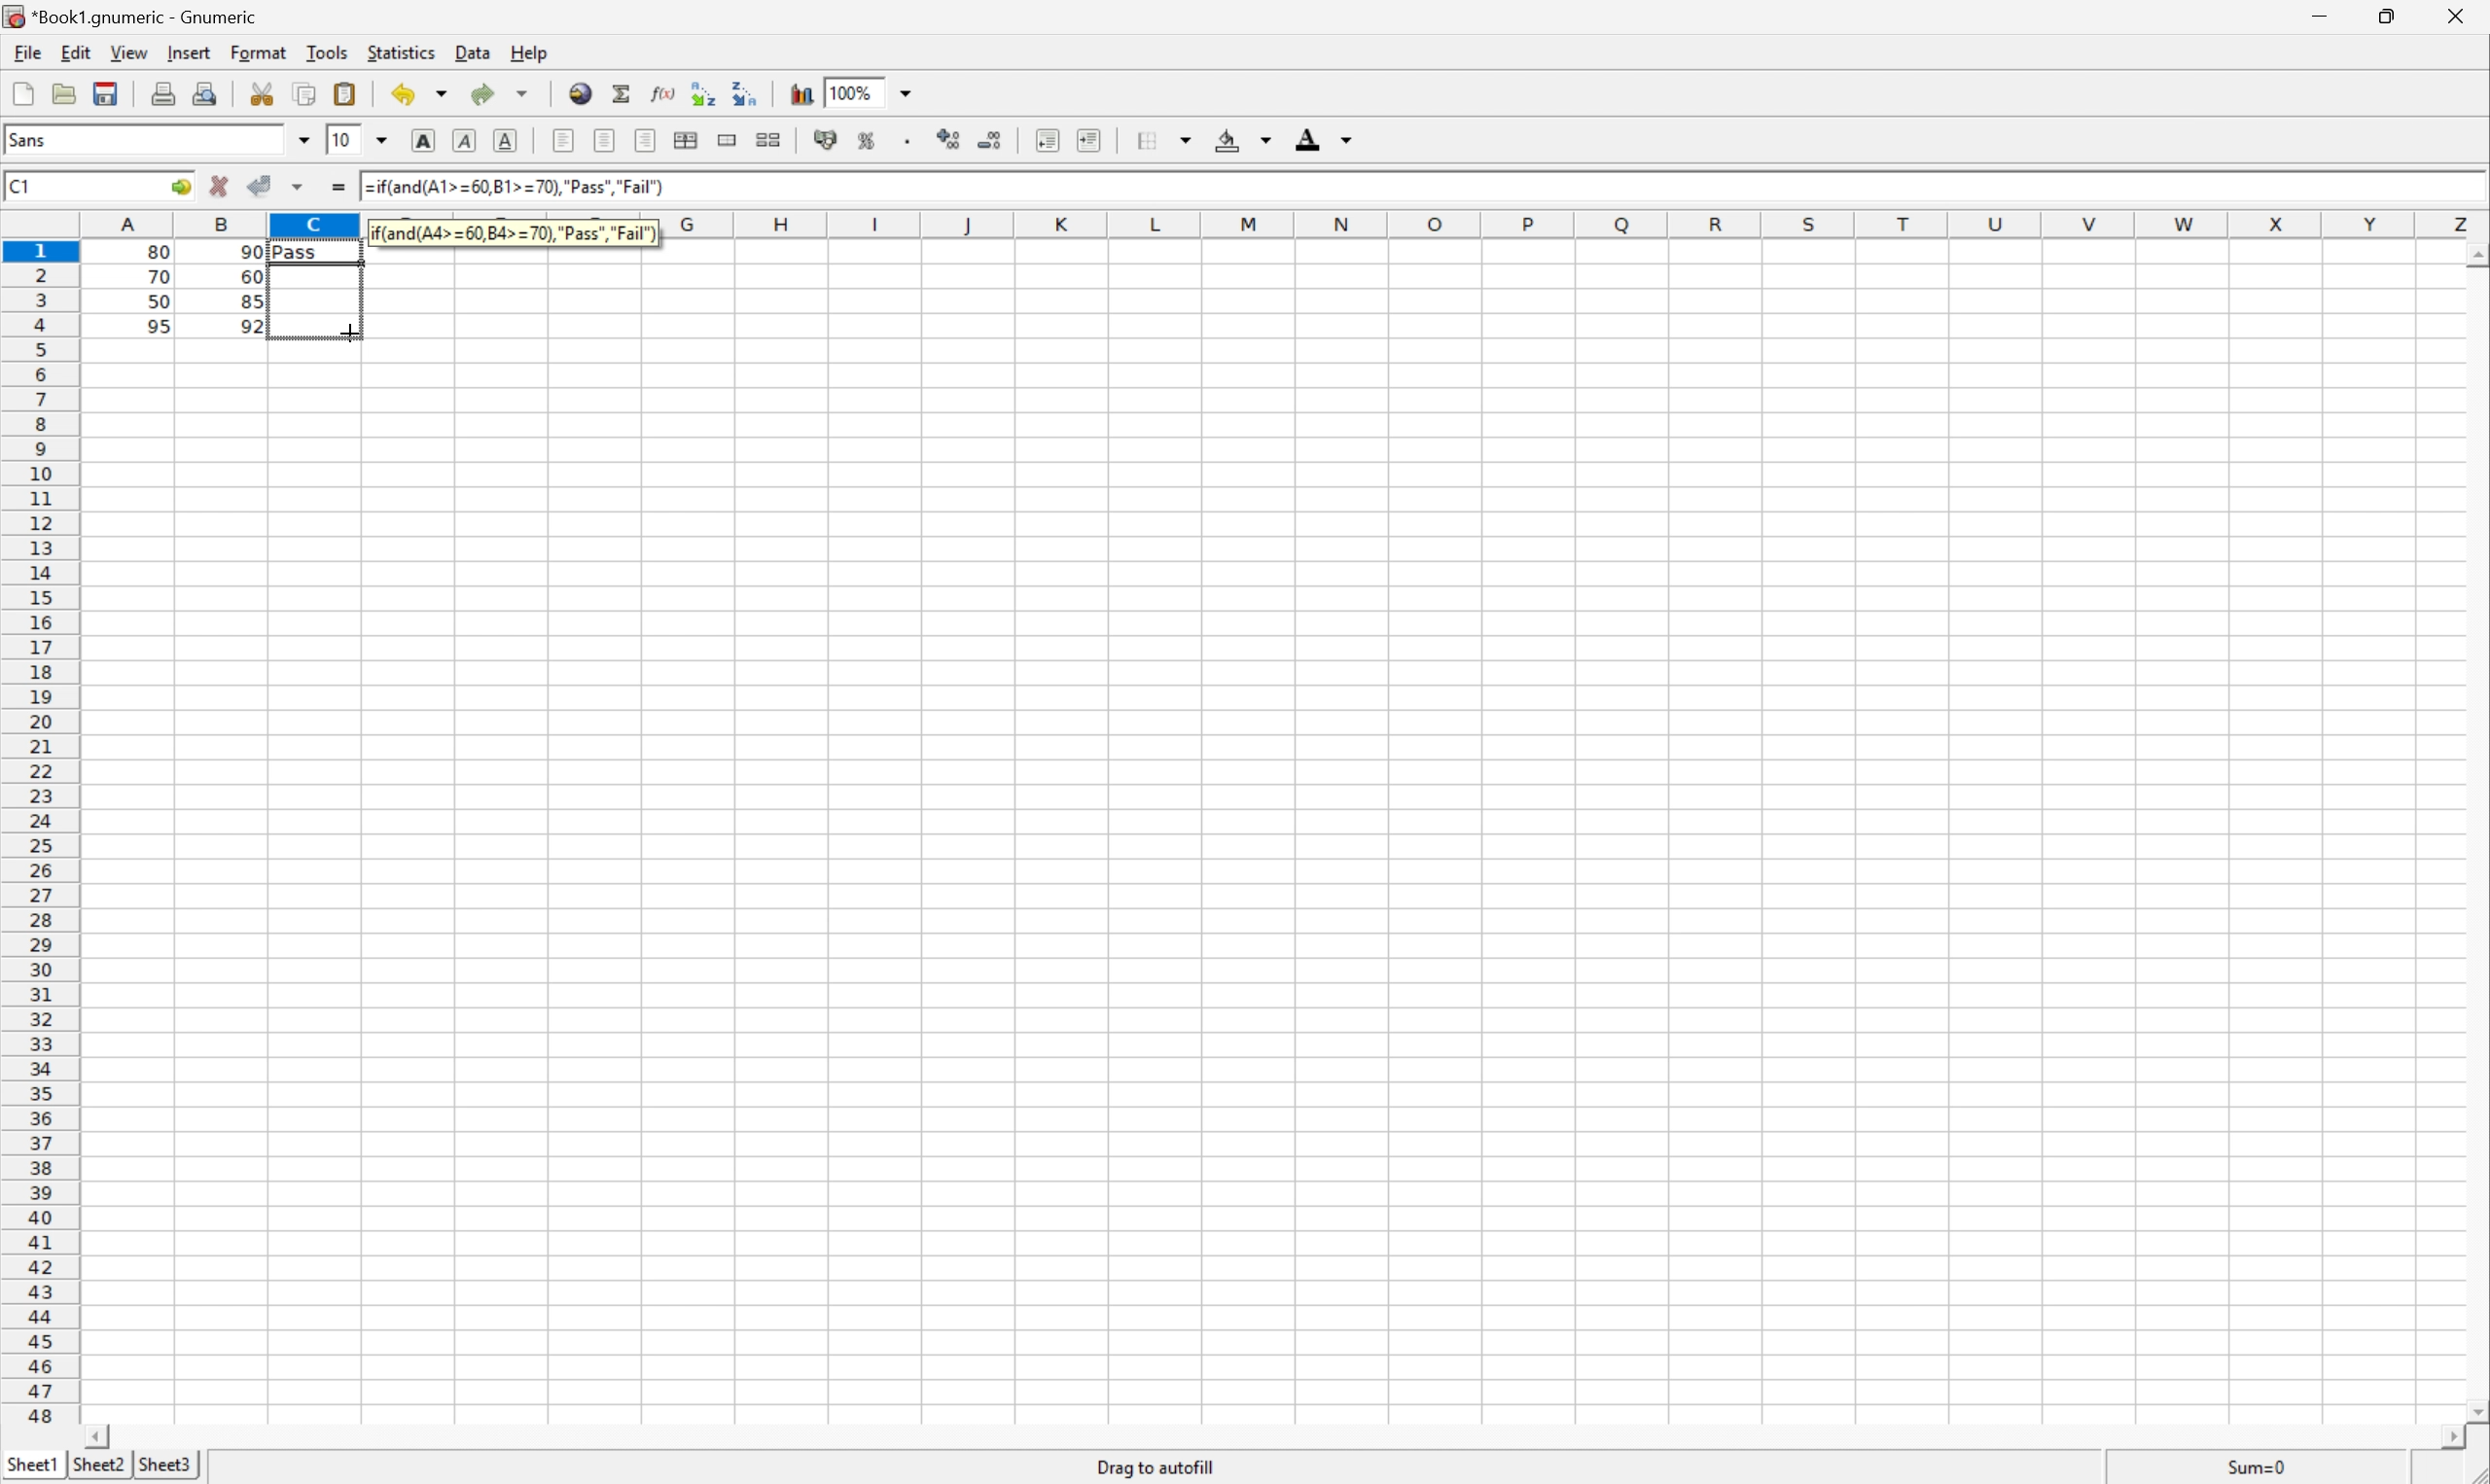 This screenshot has height=1484, width=2490. I want to click on Sum into the current cell, so click(621, 92).